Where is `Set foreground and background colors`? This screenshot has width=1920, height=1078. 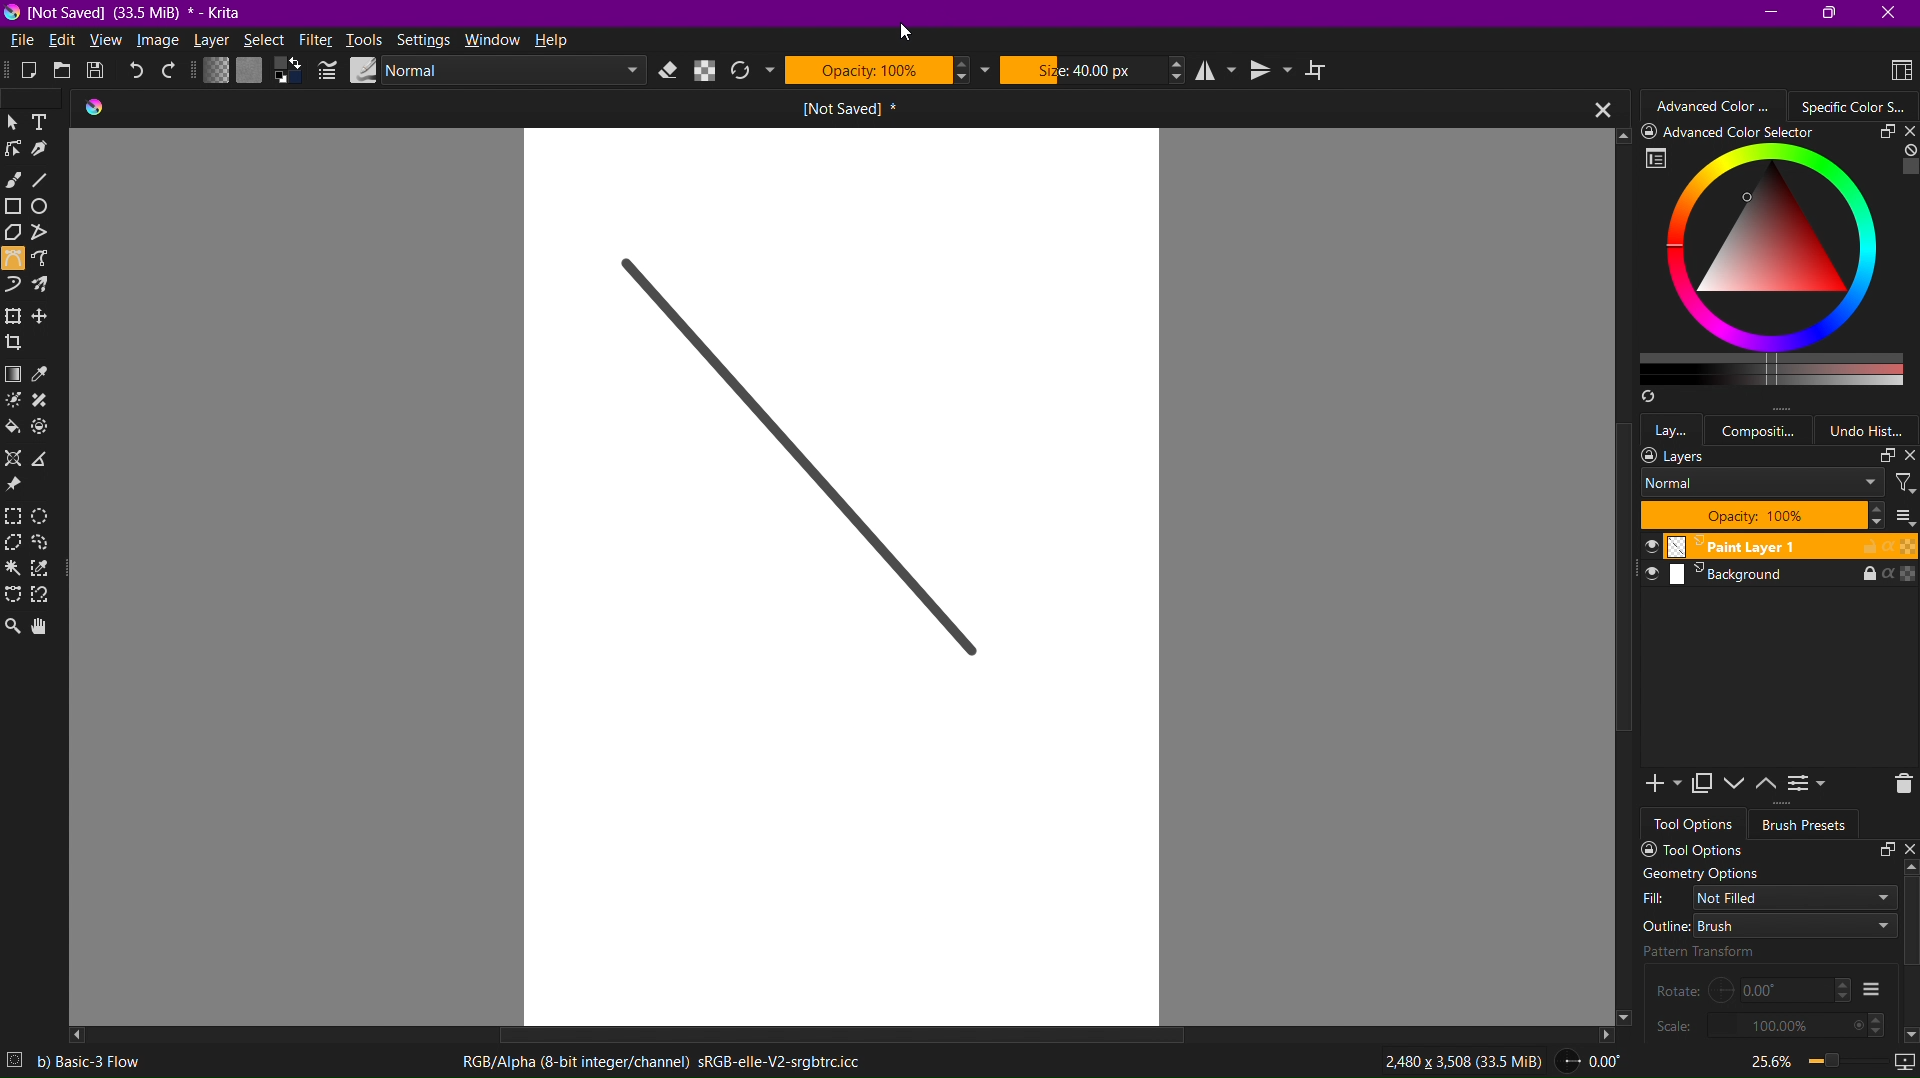 Set foreground and background colors is located at coordinates (288, 72).